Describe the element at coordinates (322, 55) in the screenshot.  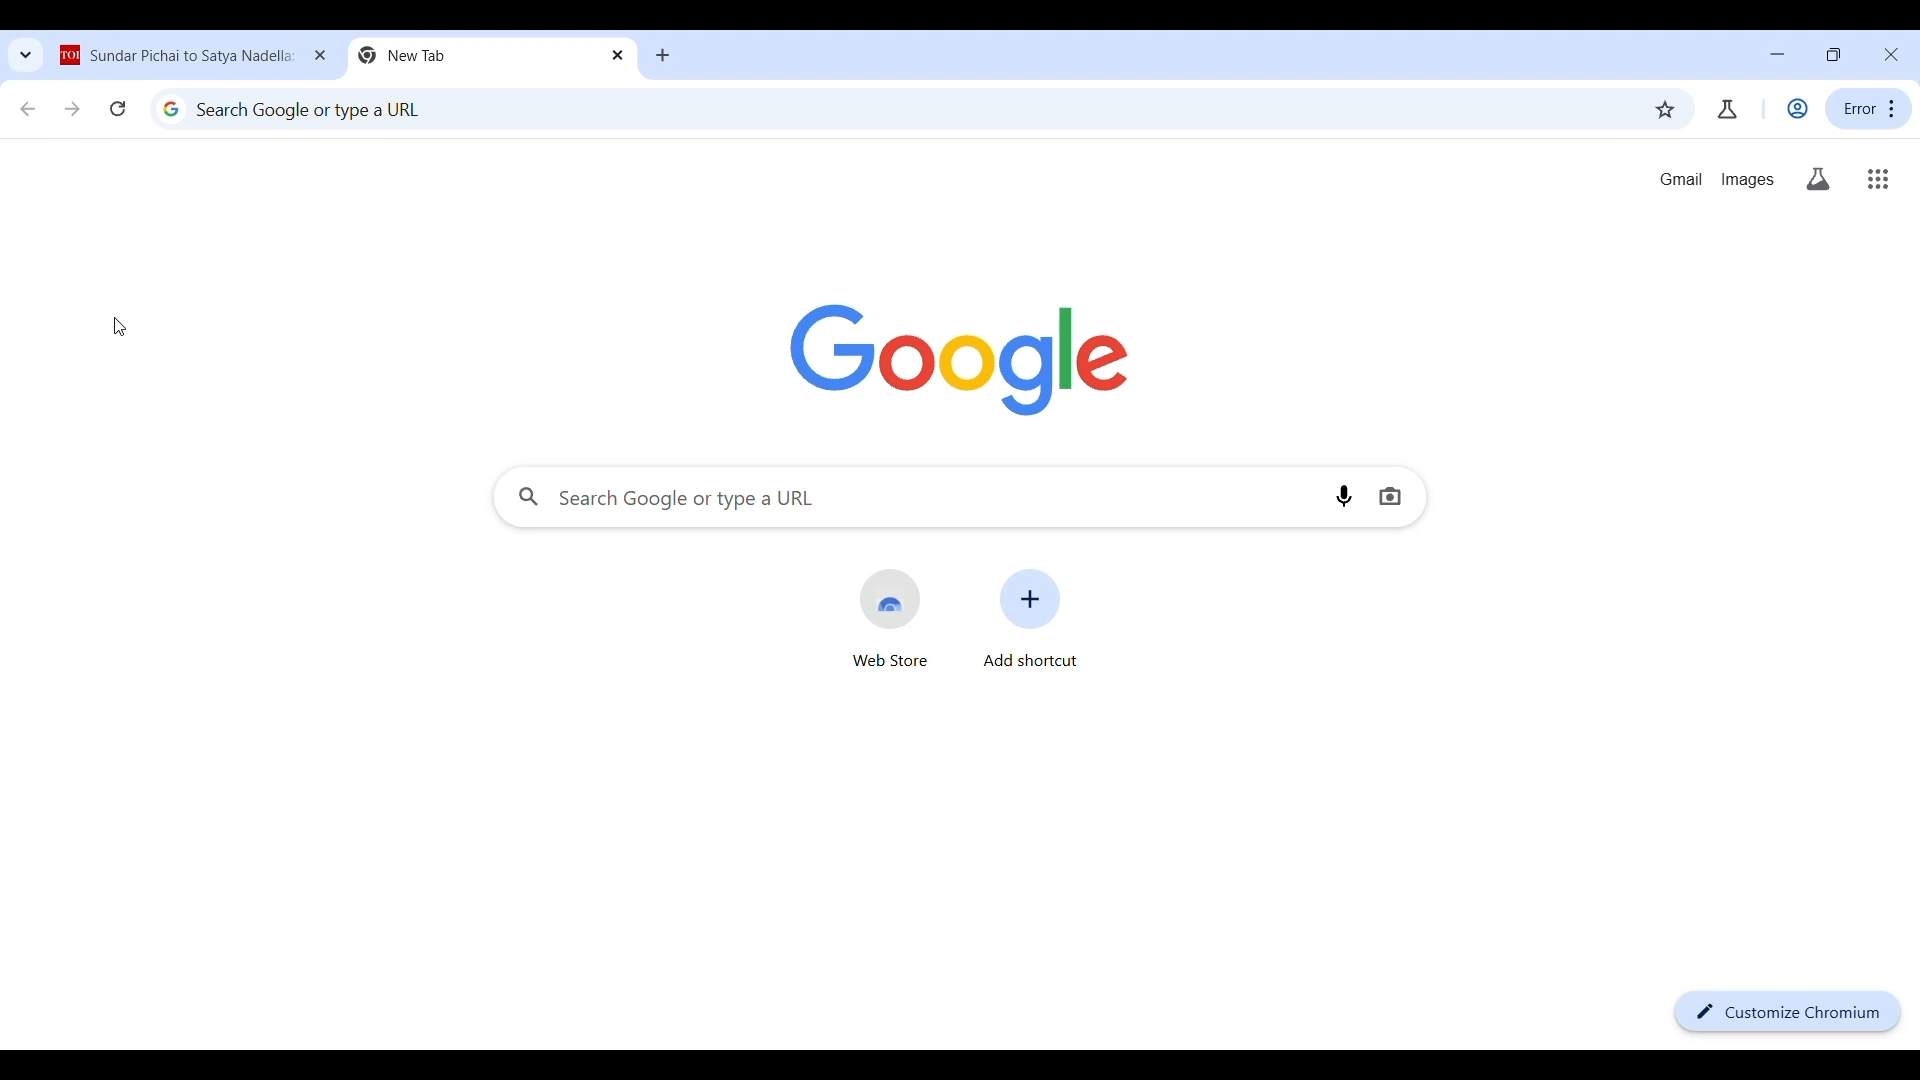
I see `Close tab` at that location.